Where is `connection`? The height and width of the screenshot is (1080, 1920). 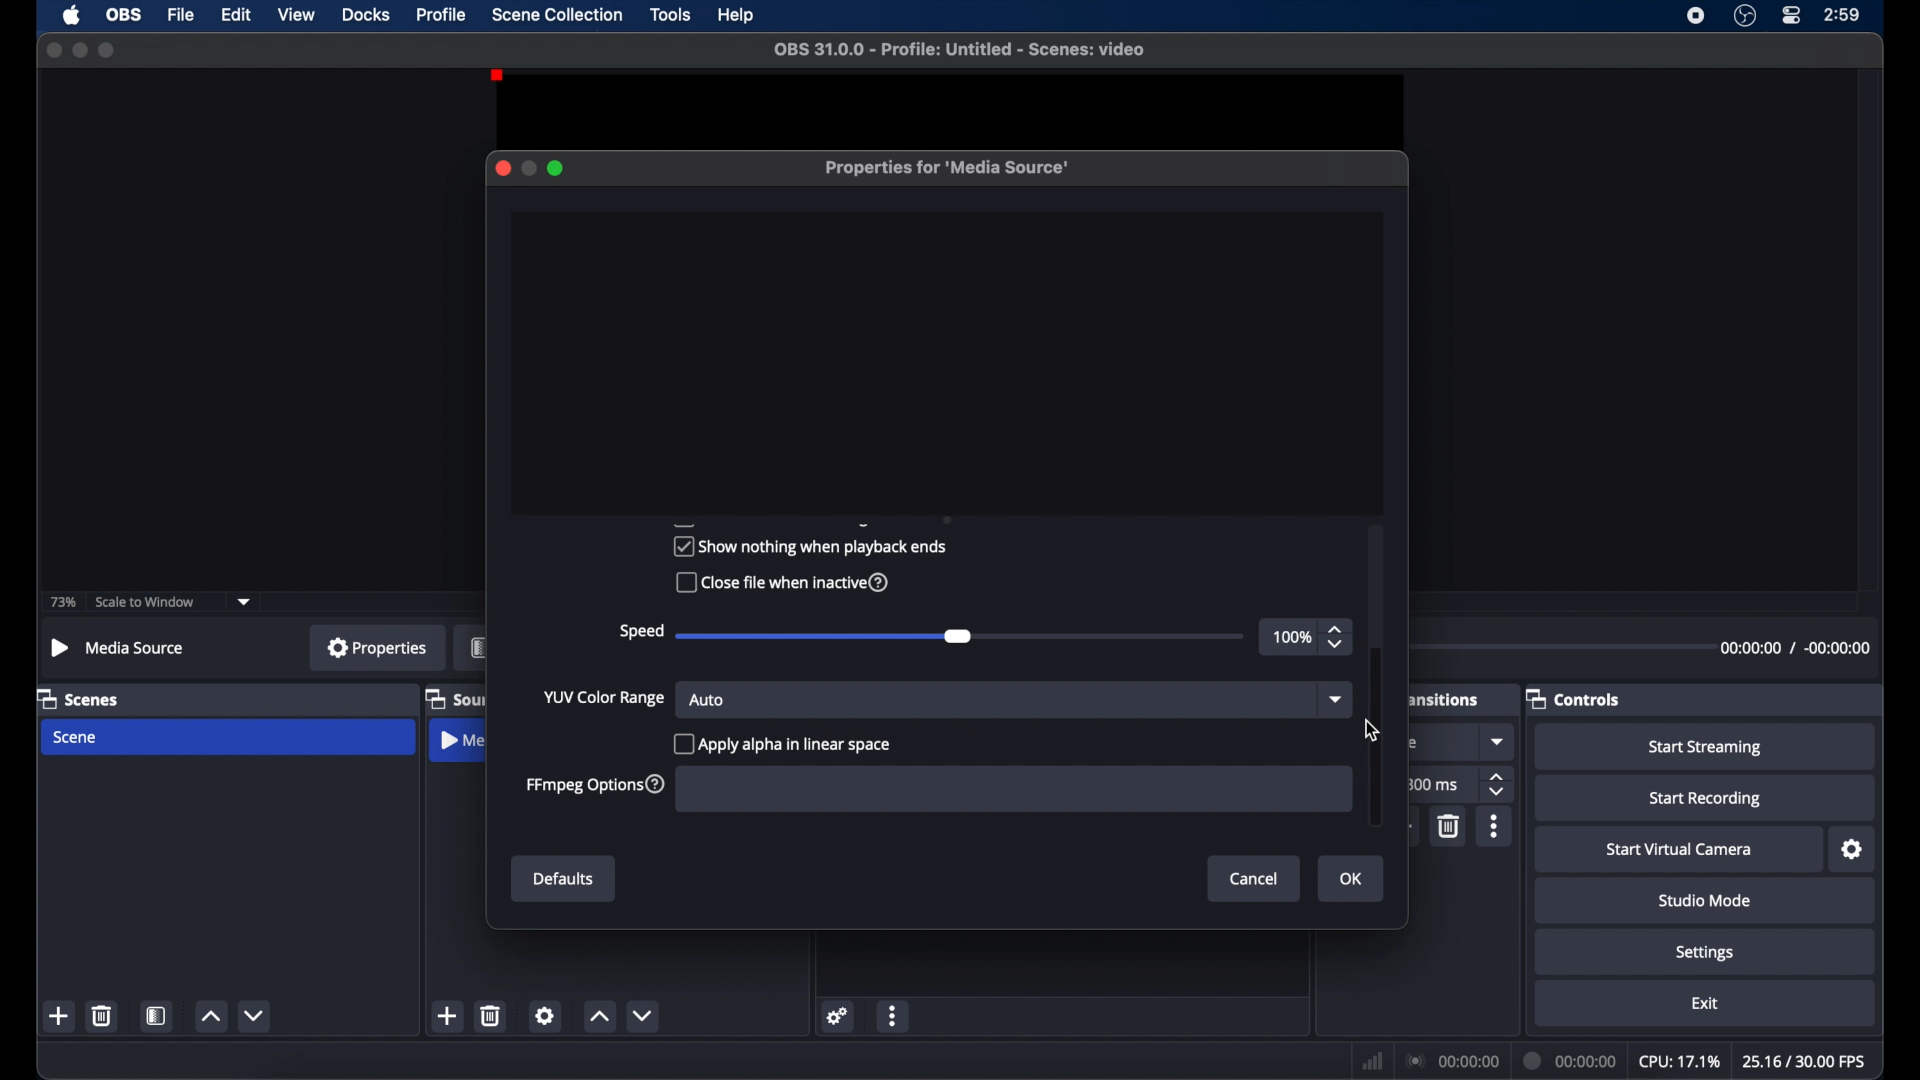
connection is located at coordinates (1451, 1062).